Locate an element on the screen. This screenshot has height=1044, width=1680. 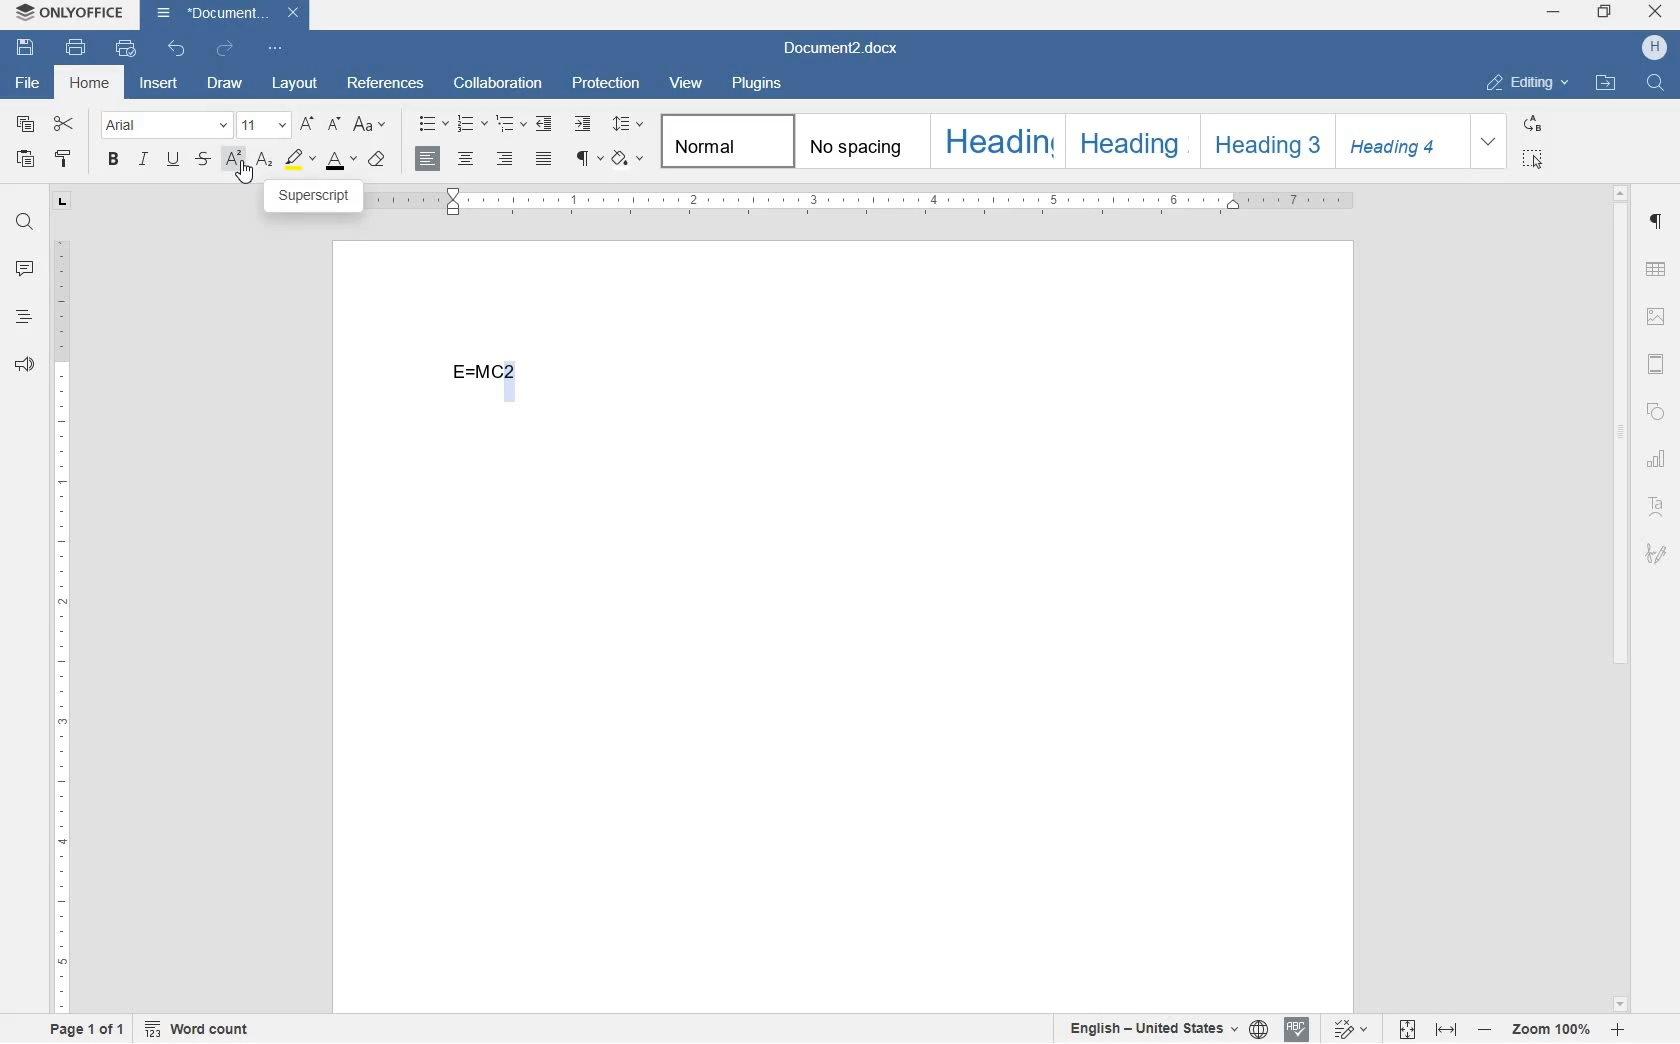
numbering is located at coordinates (473, 125).